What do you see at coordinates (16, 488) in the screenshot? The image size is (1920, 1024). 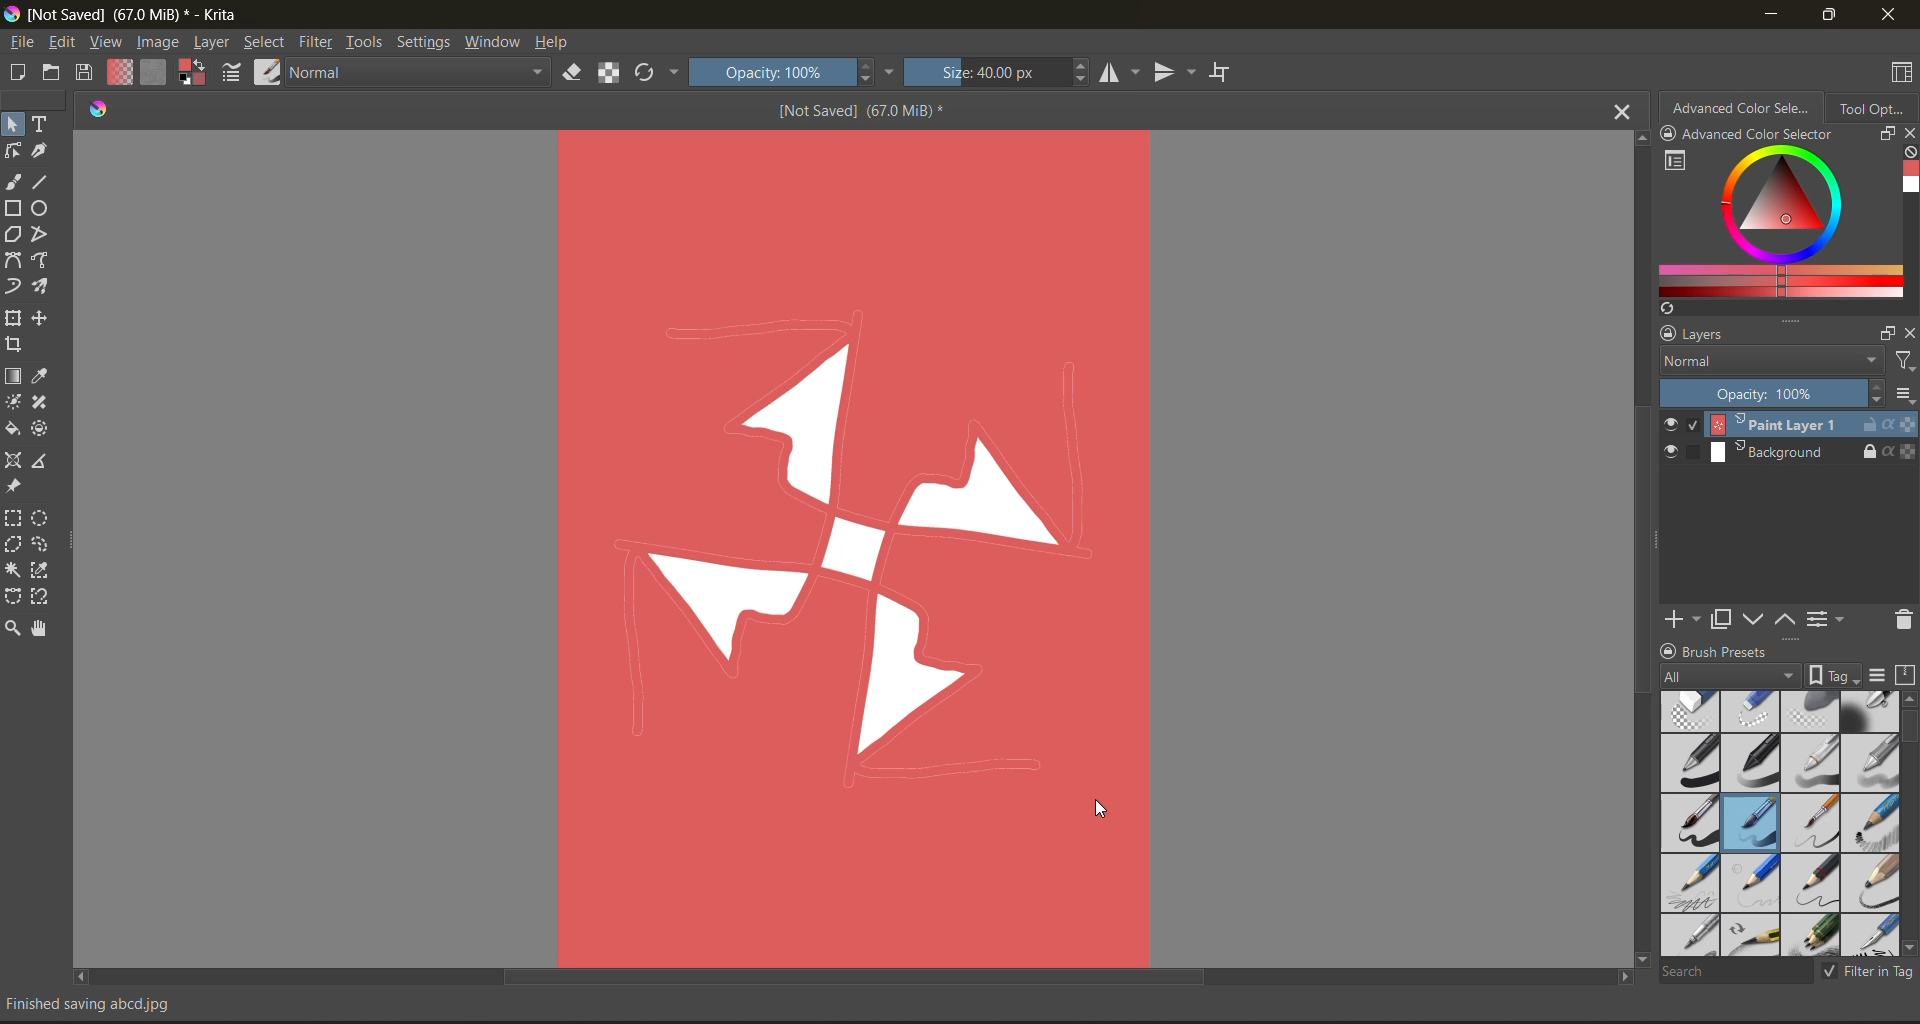 I see `tools` at bounding box center [16, 488].